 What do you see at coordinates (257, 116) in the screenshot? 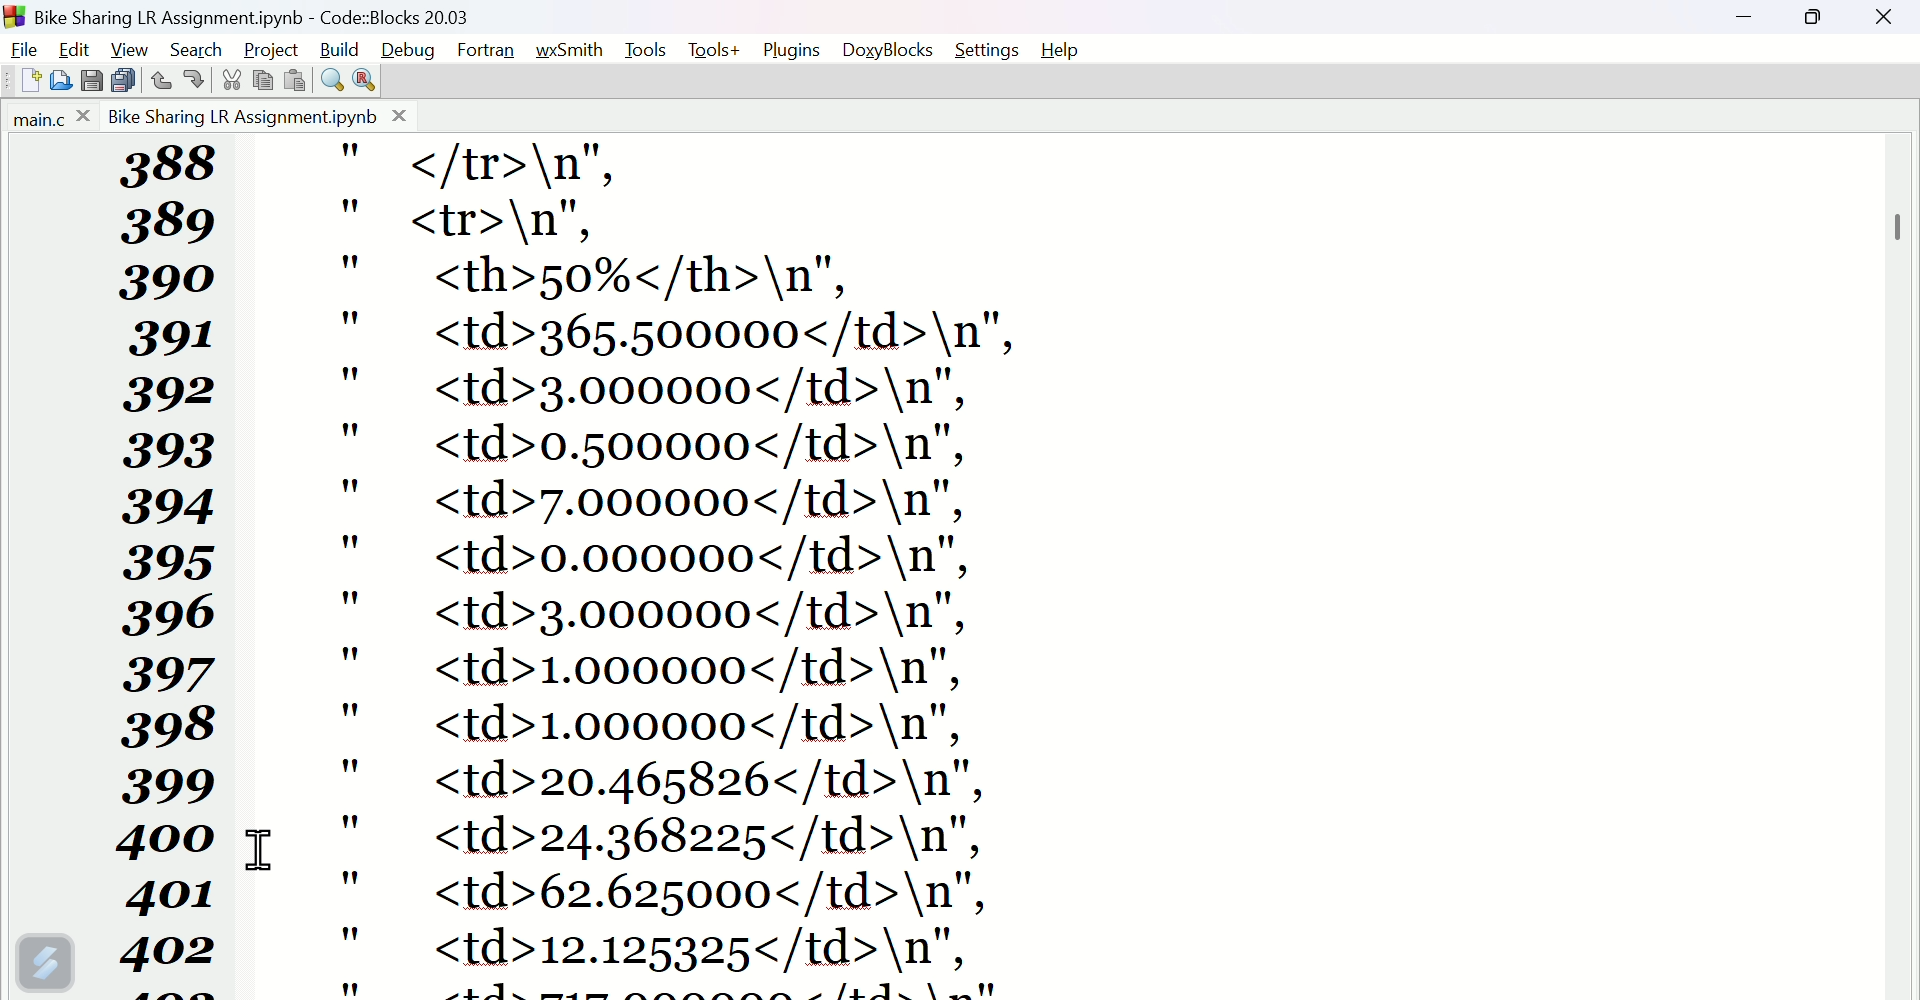
I see `Bike sharing LR assignment.Ipynb` at bounding box center [257, 116].